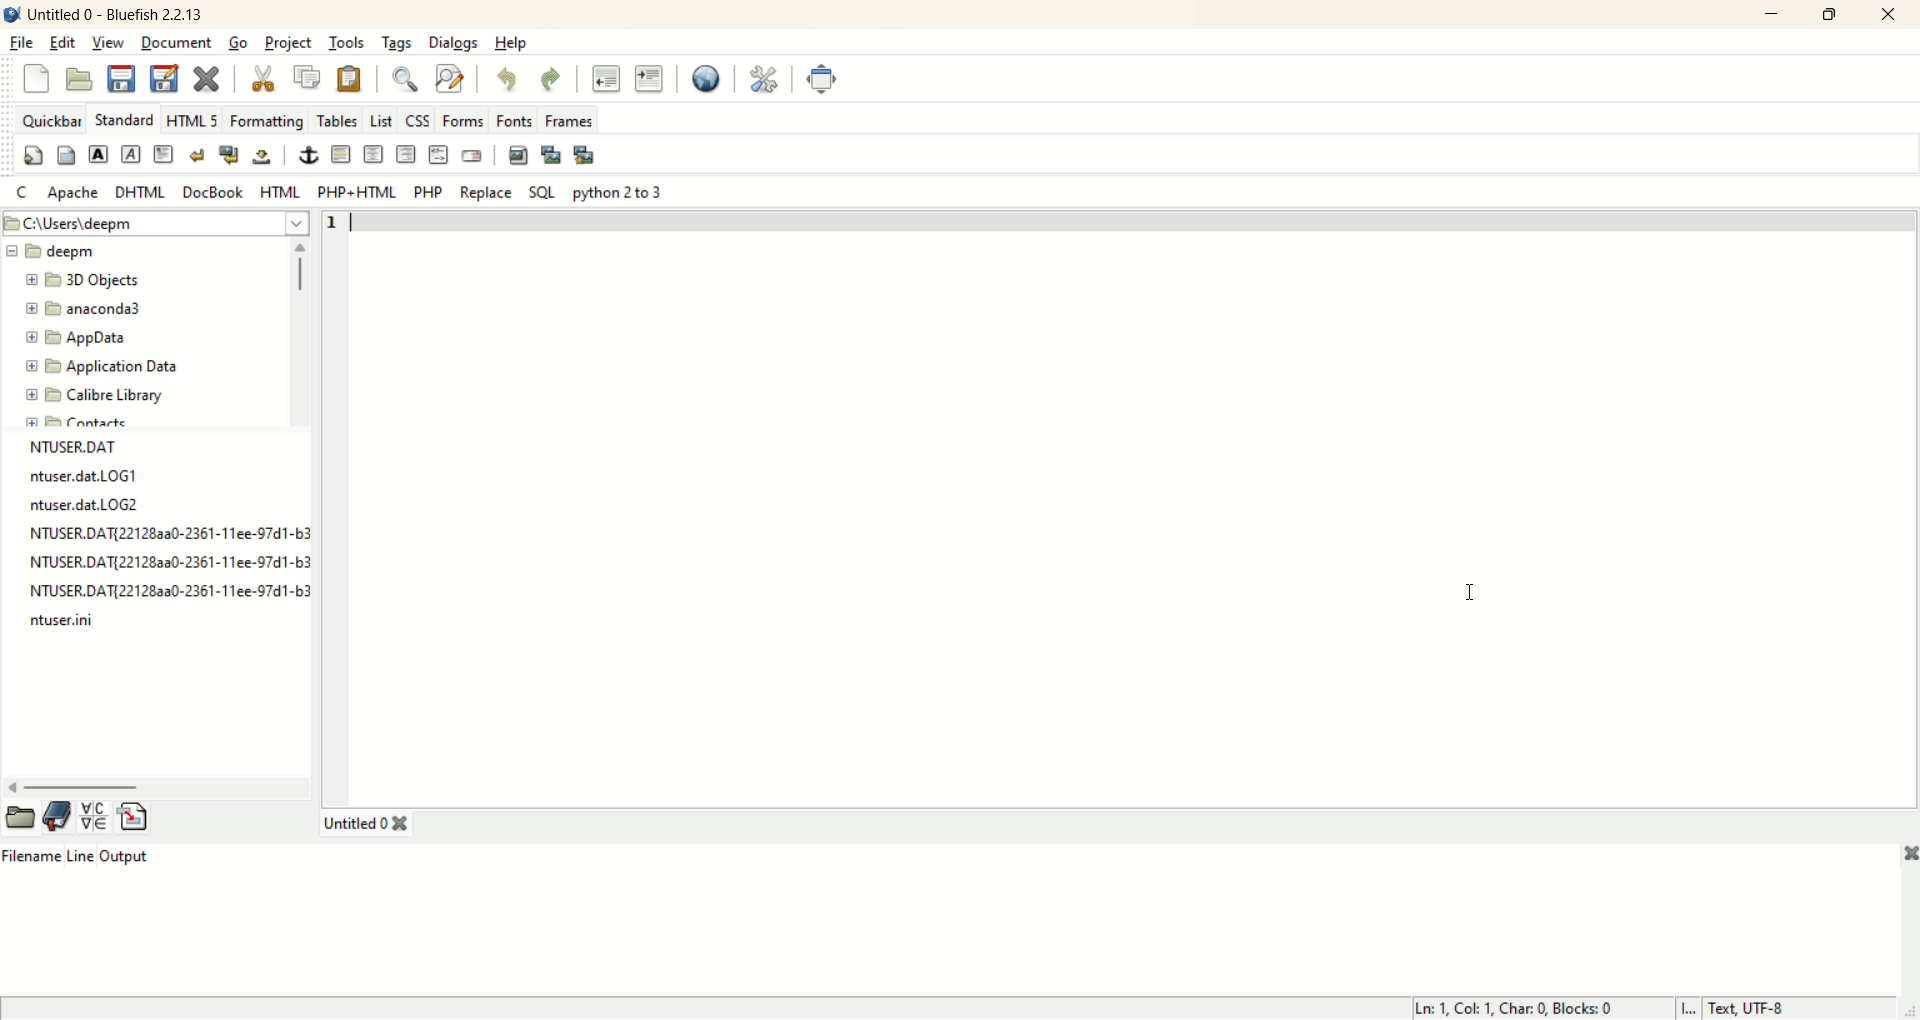 The height and width of the screenshot is (1020, 1920). I want to click on 3D objects, so click(83, 281).